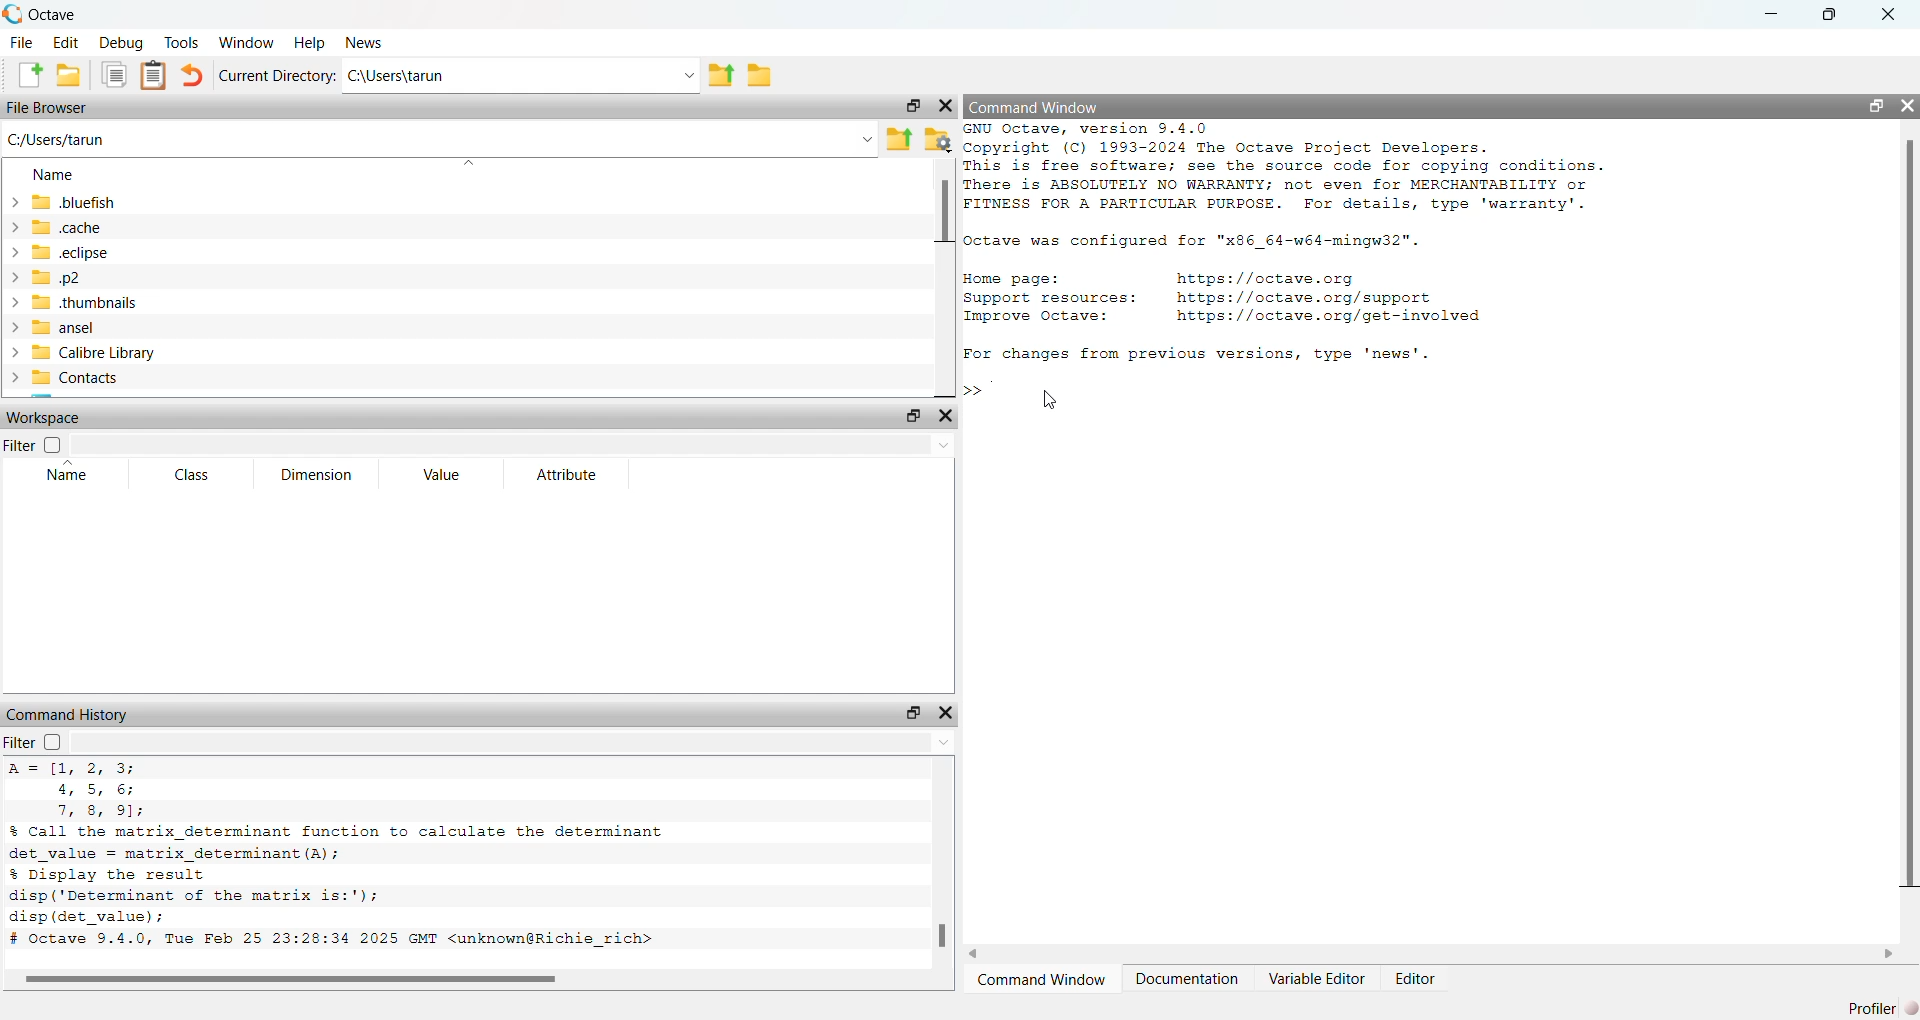  Describe the element at coordinates (248, 41) in the screenshot. I see `window` at that location.